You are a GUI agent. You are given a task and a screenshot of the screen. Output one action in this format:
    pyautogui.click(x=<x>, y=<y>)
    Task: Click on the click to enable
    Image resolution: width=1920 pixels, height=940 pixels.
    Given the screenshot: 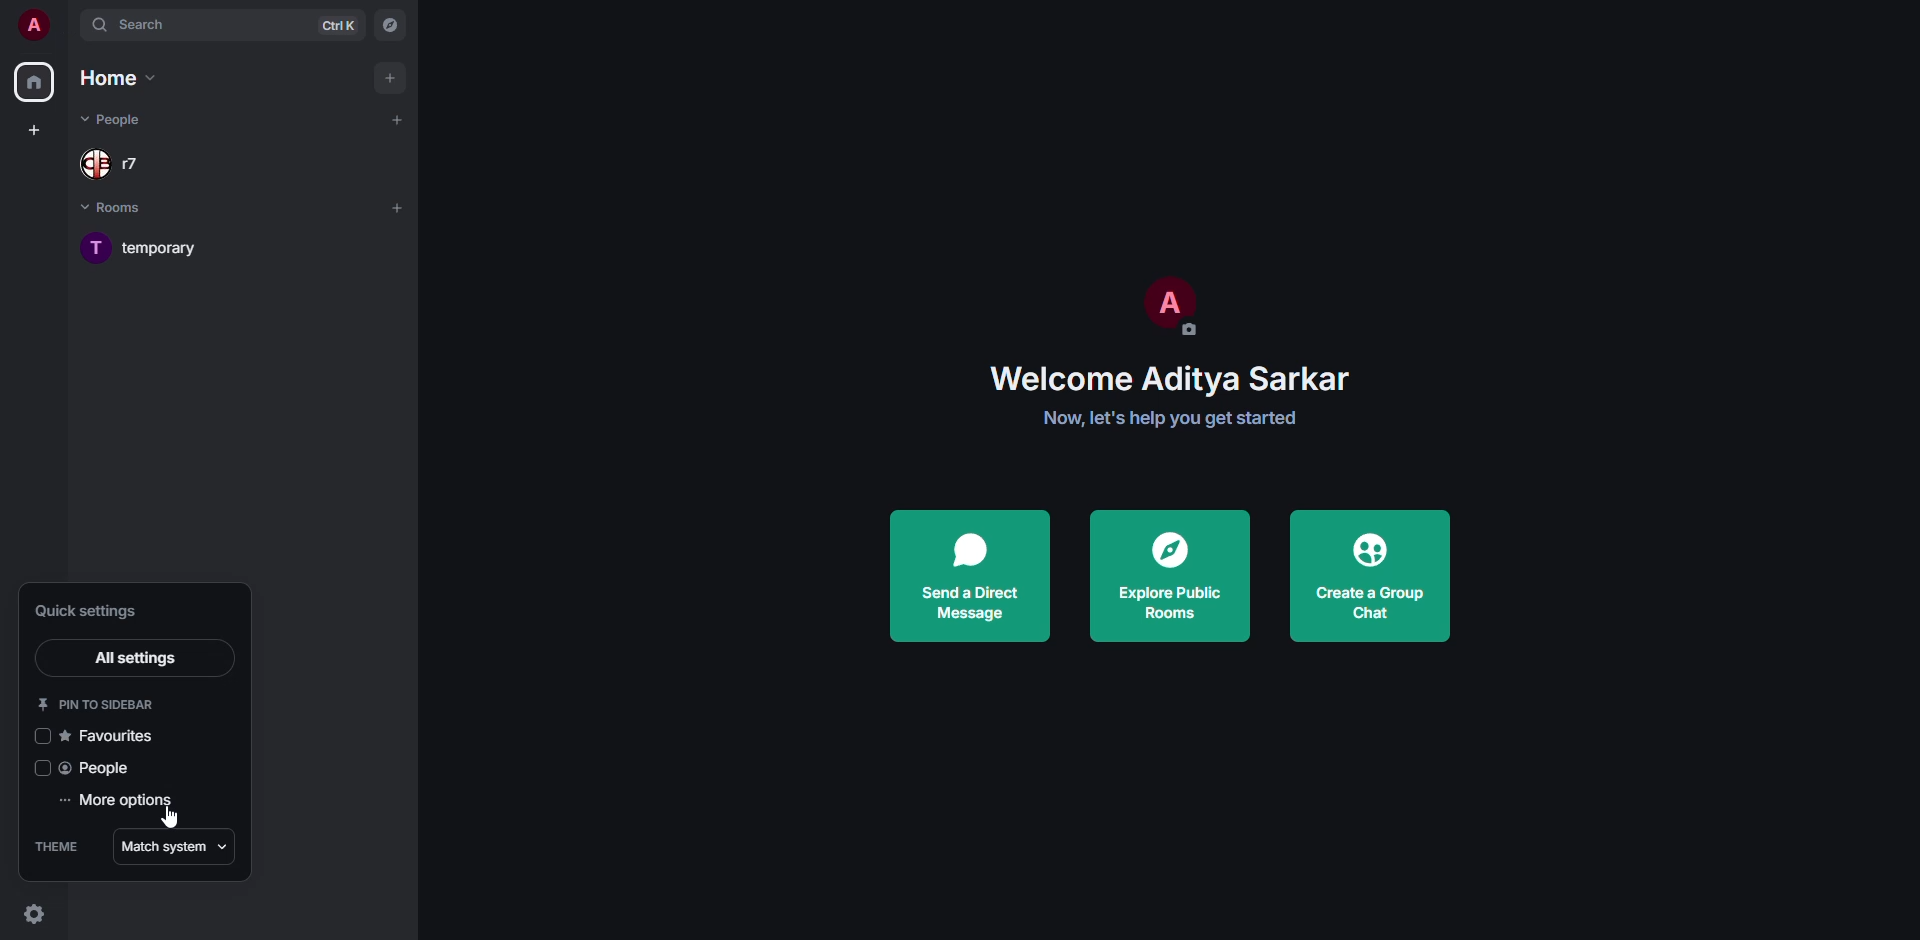 What is the action you would take?
    pyautogui.click(x=42, y=769)
    